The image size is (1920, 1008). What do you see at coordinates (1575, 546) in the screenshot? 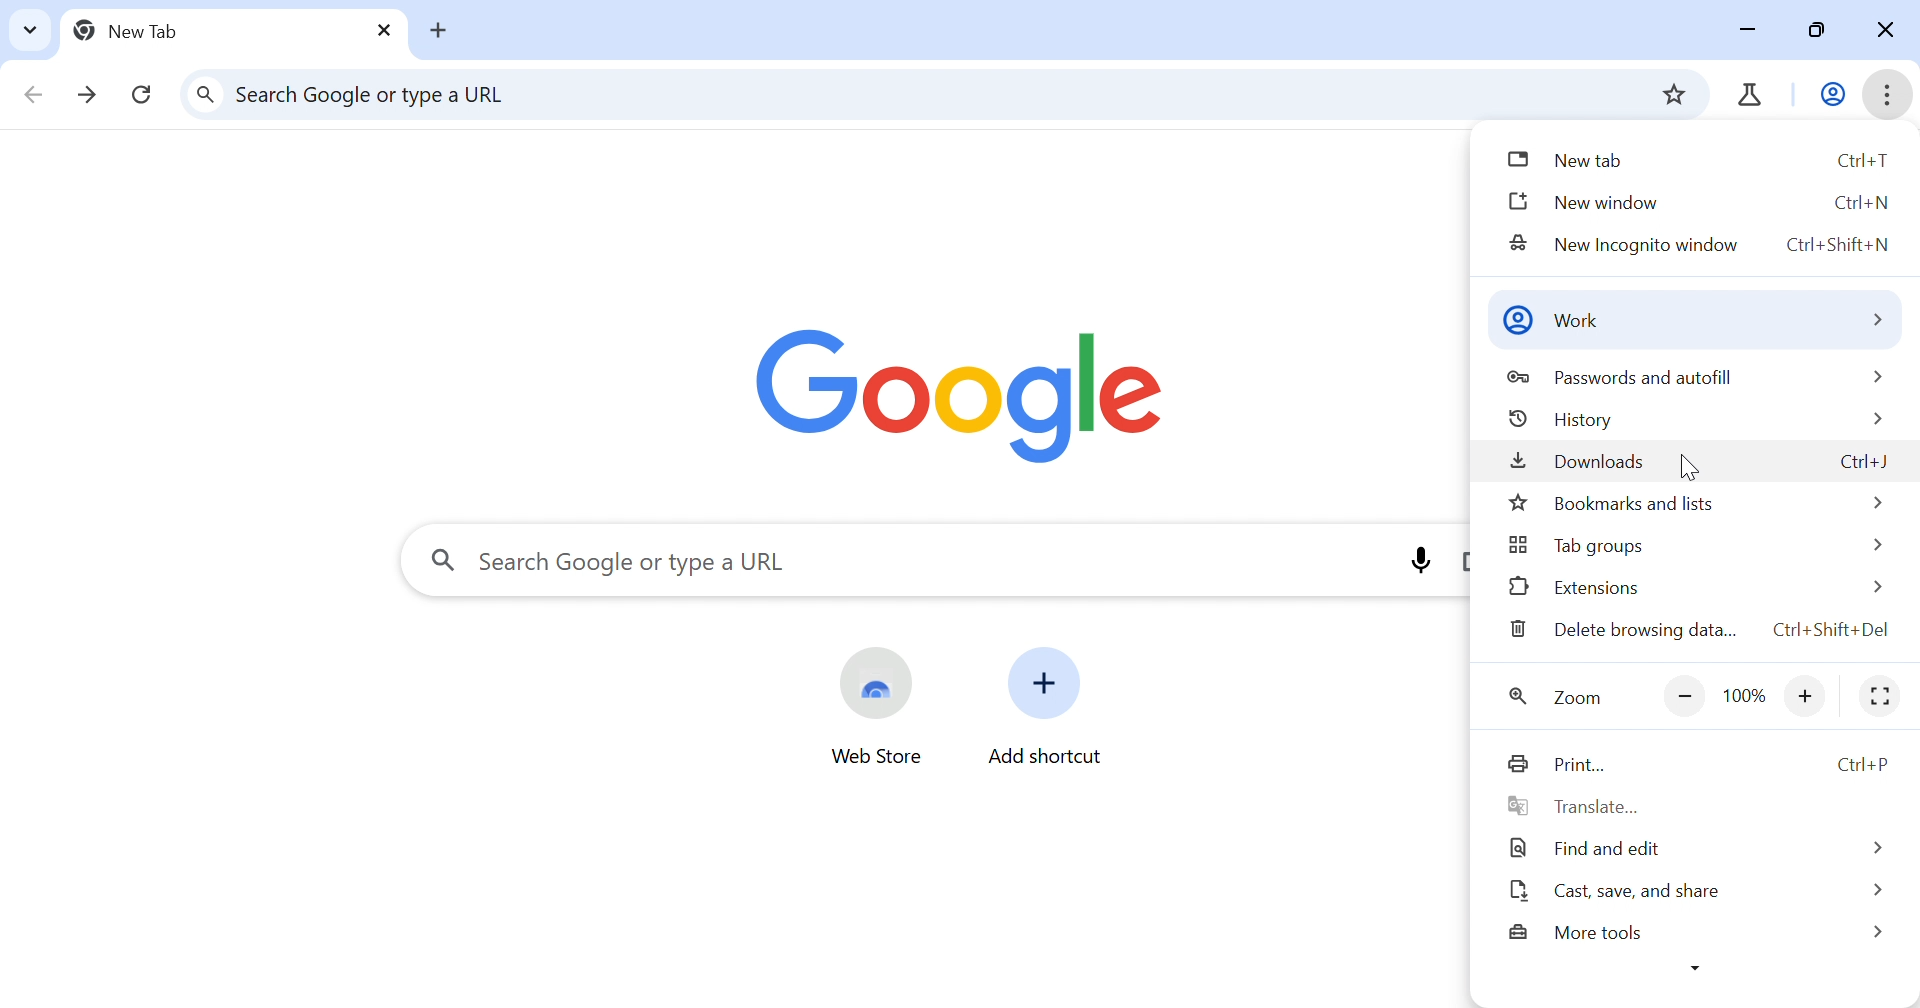
I see `Tag groups` at bounding box center [1575, 546].